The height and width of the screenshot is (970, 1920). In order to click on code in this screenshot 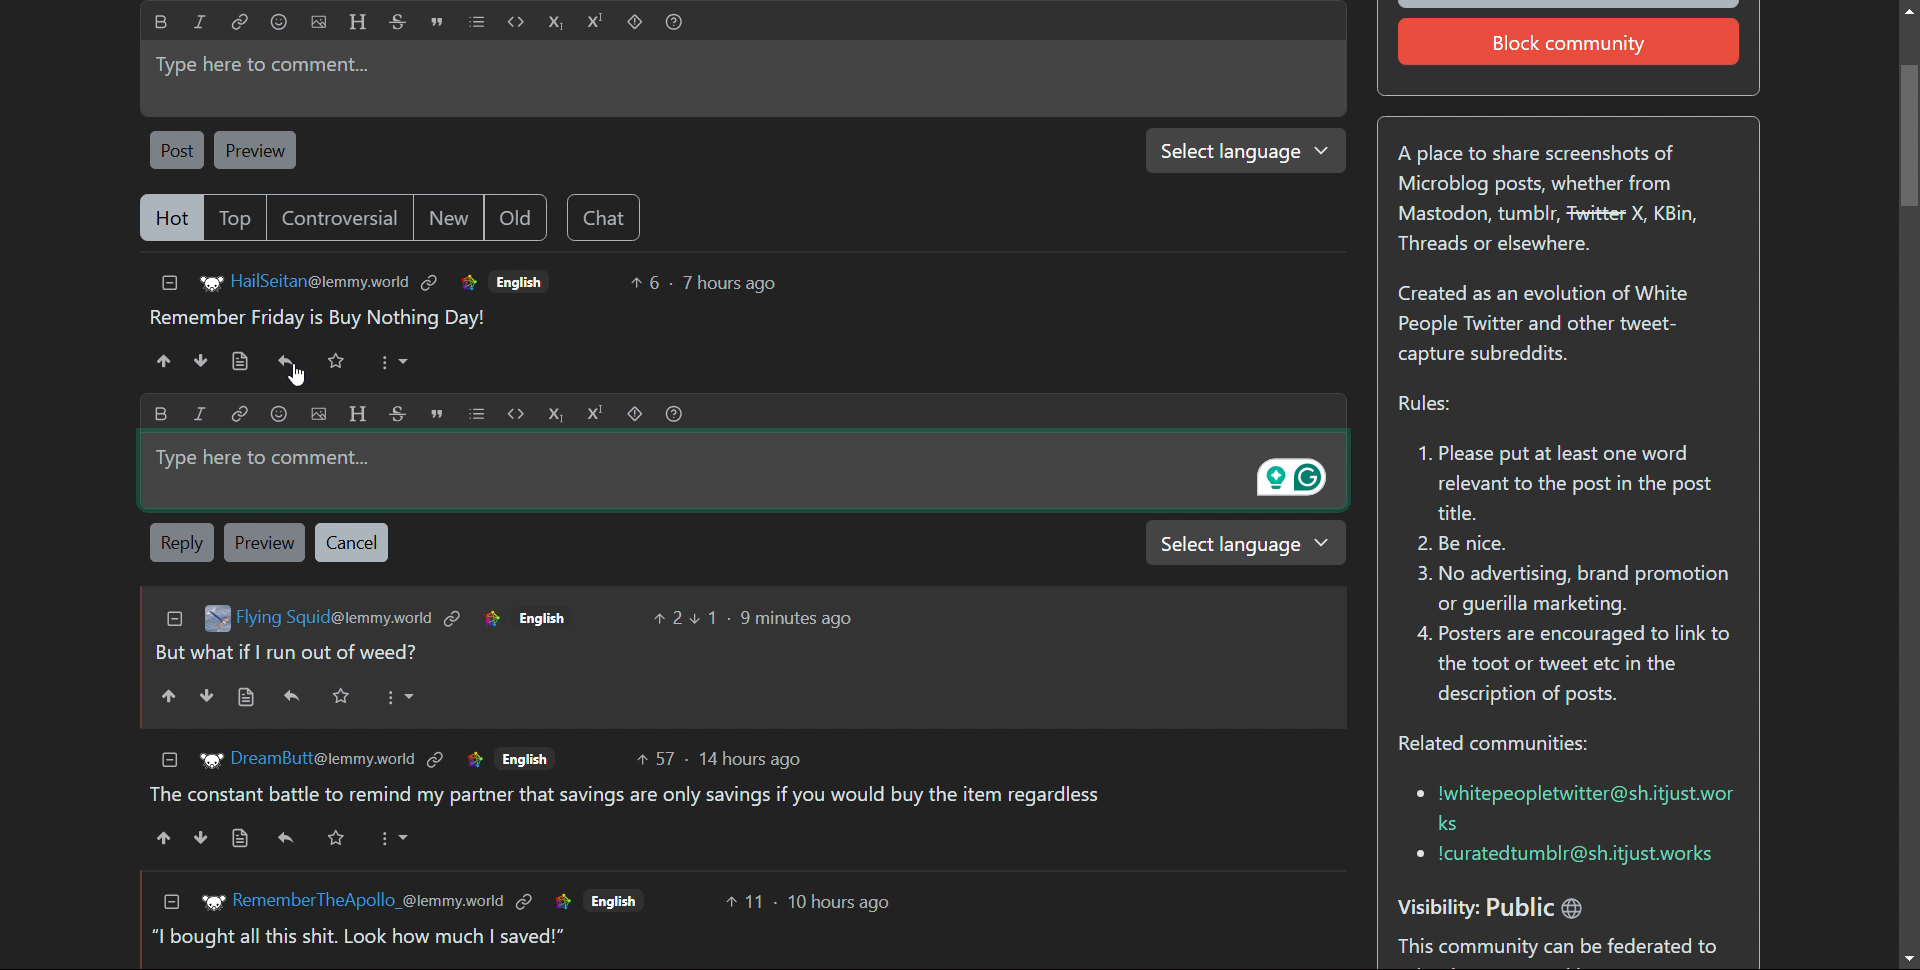, I will do `click(511, 410)`.